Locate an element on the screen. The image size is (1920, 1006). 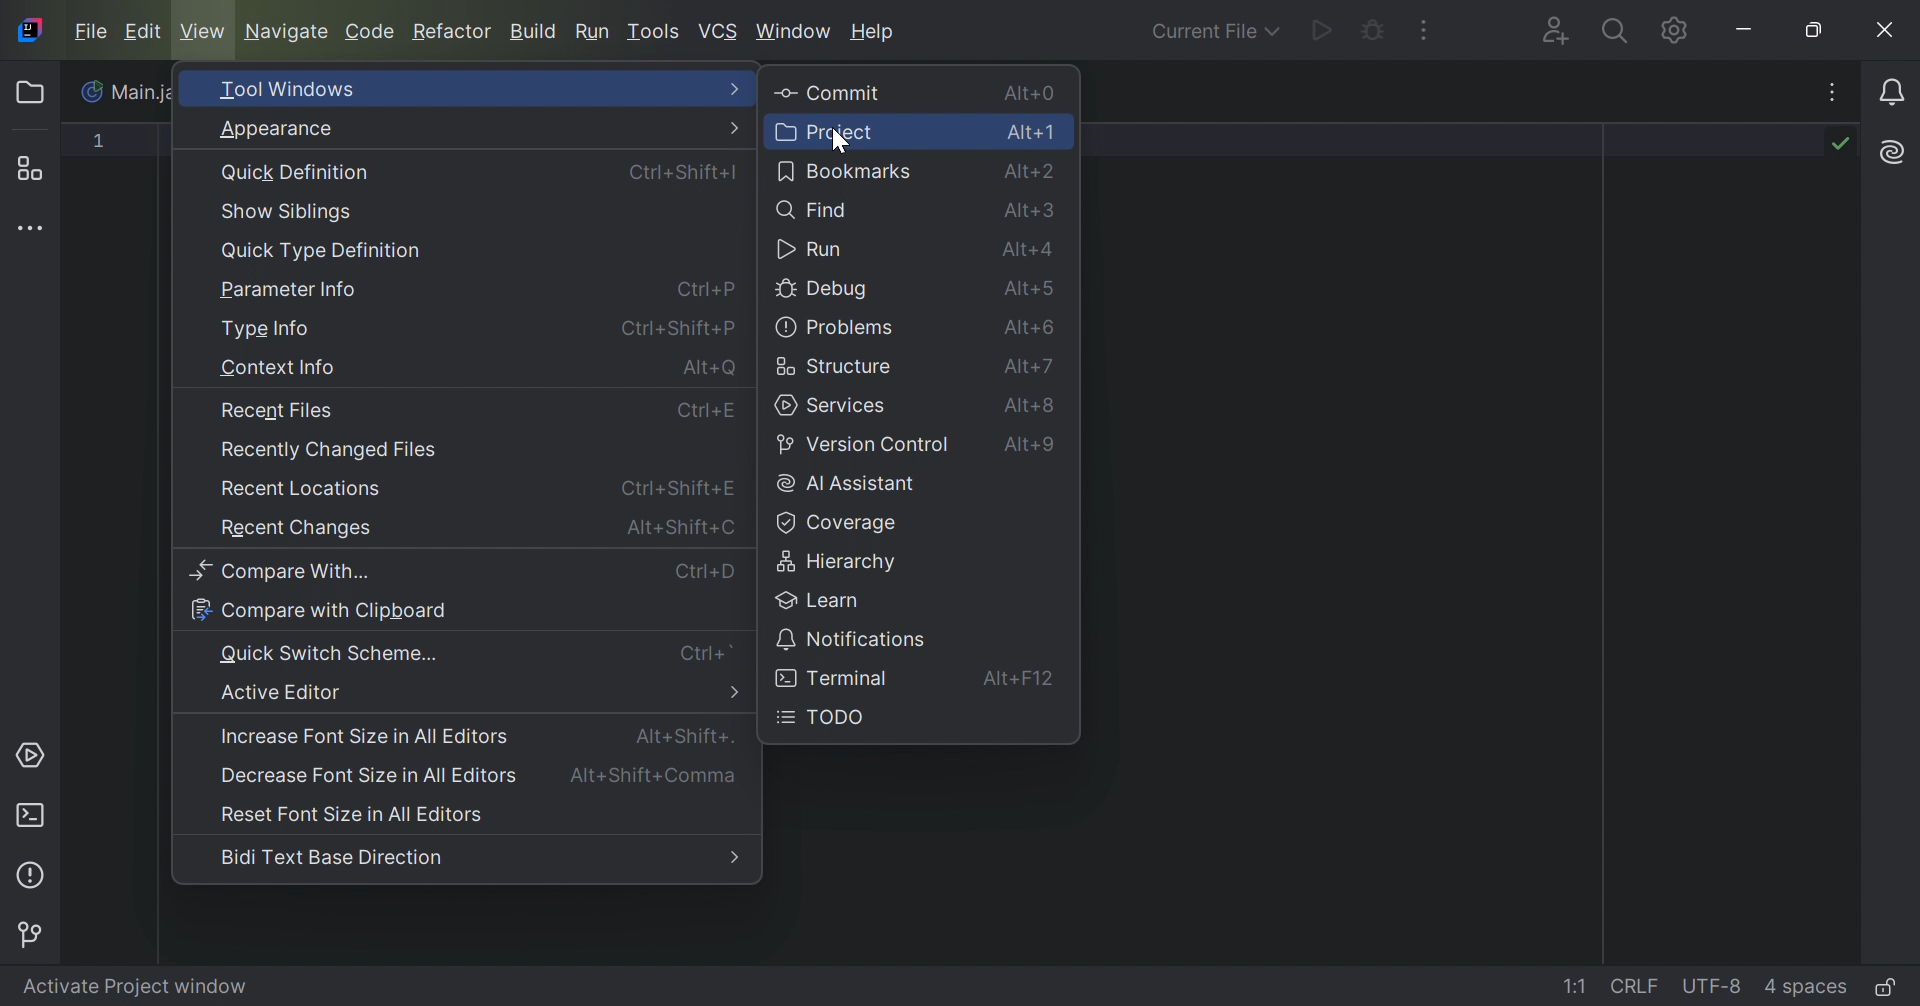
TODO is located at coordinates (822, 718).